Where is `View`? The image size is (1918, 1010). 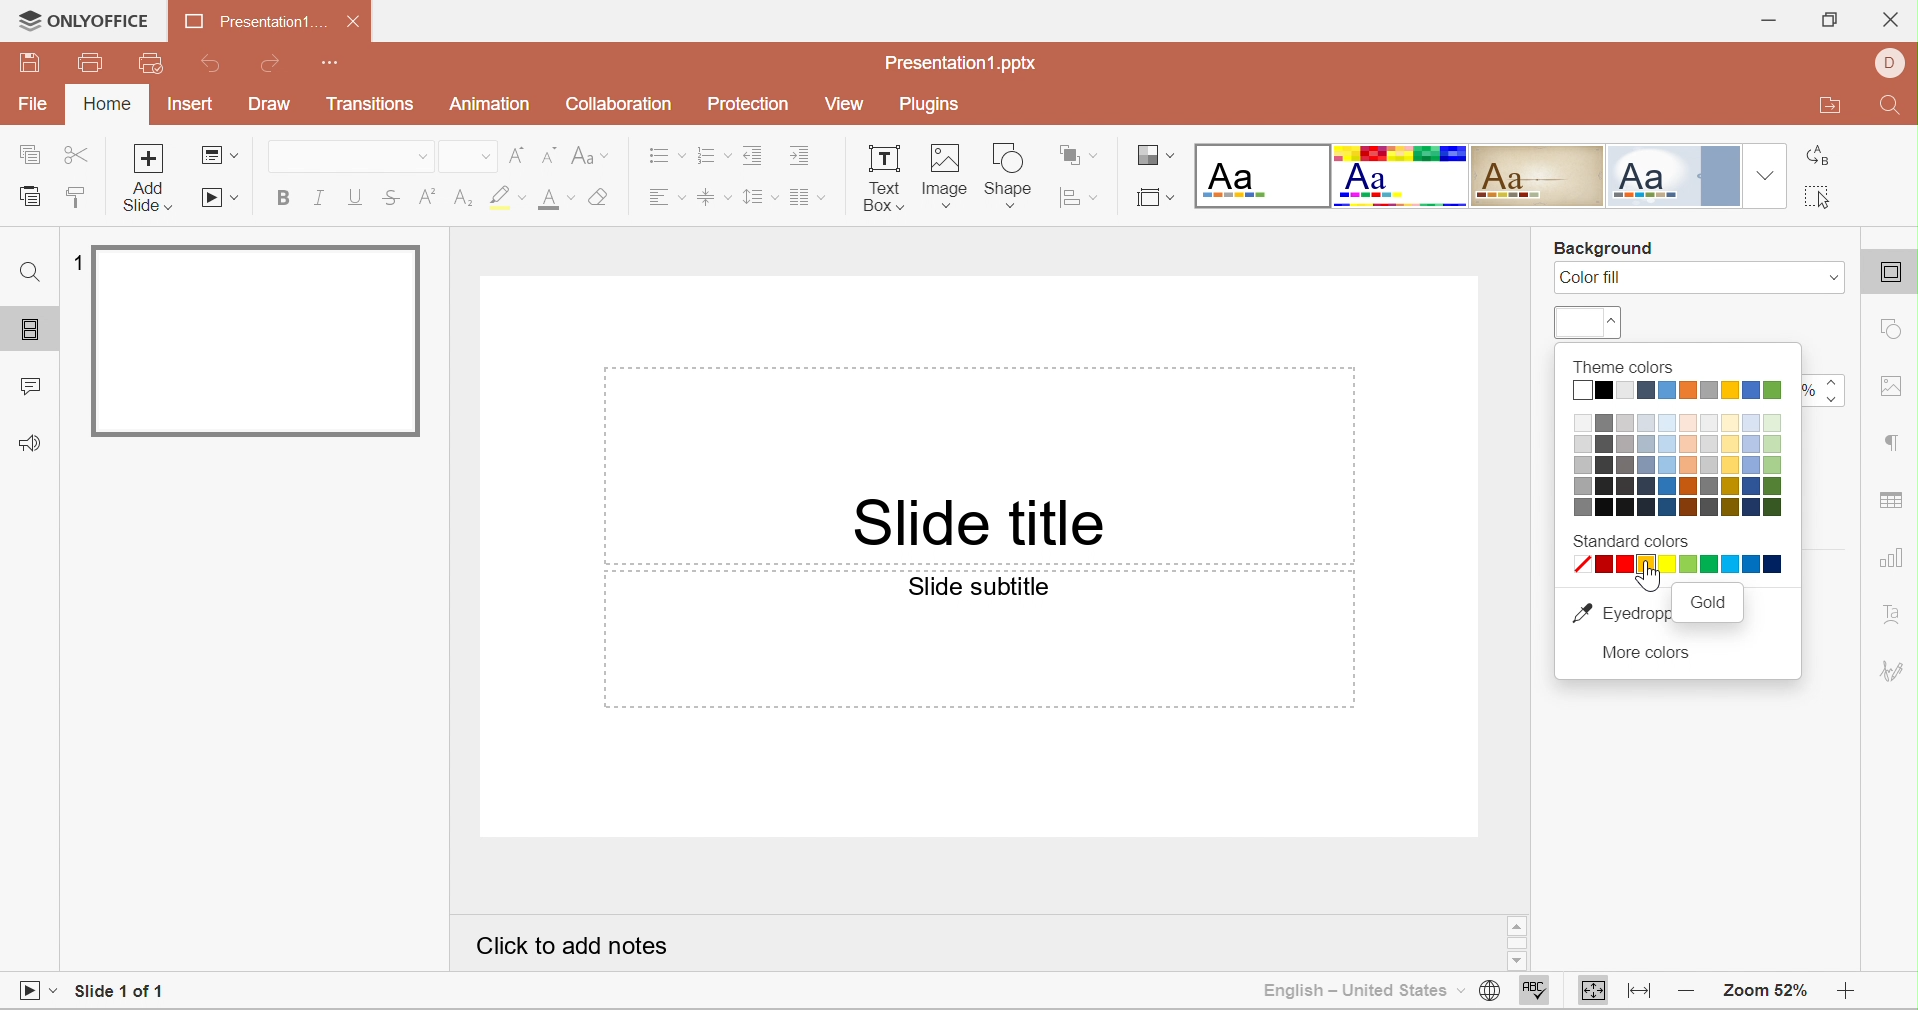
View is located at coordinates (845, 104).